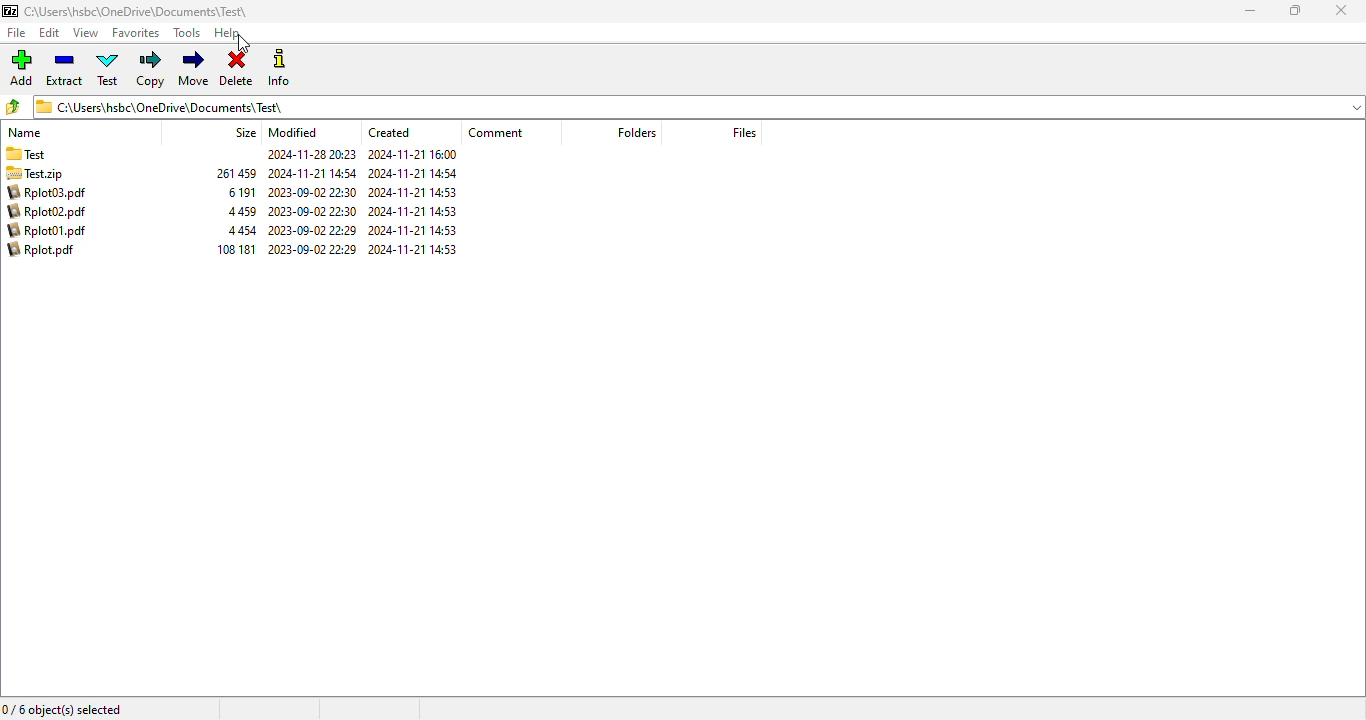  What do you see at coordinates (63, 708) in the screenshot?
I see `0/6 object(s) selected` at bounding box center [63, 708].